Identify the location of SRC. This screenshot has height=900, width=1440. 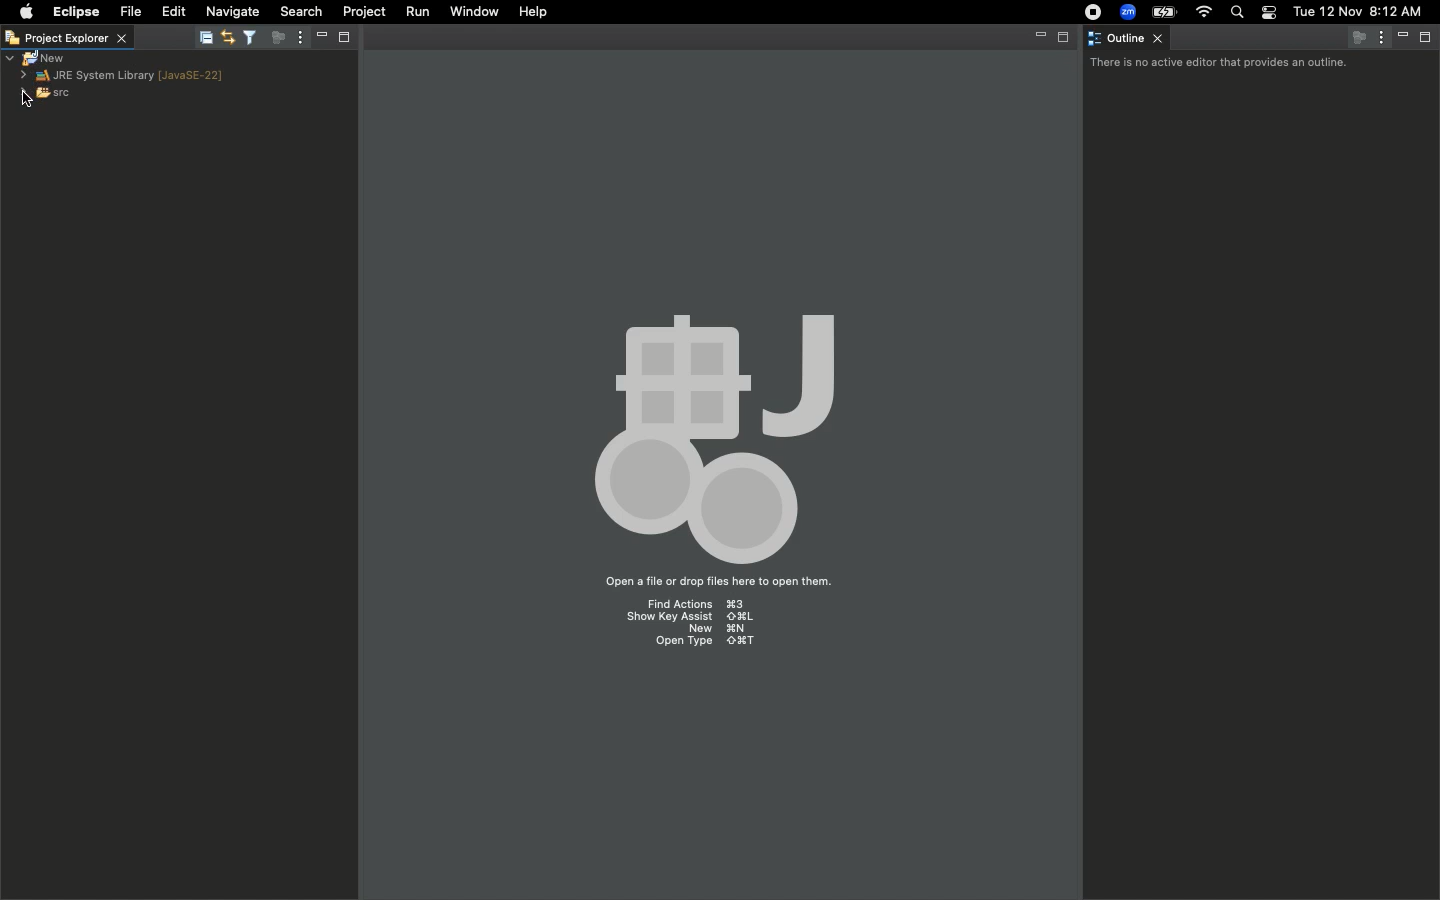
(47, 96).